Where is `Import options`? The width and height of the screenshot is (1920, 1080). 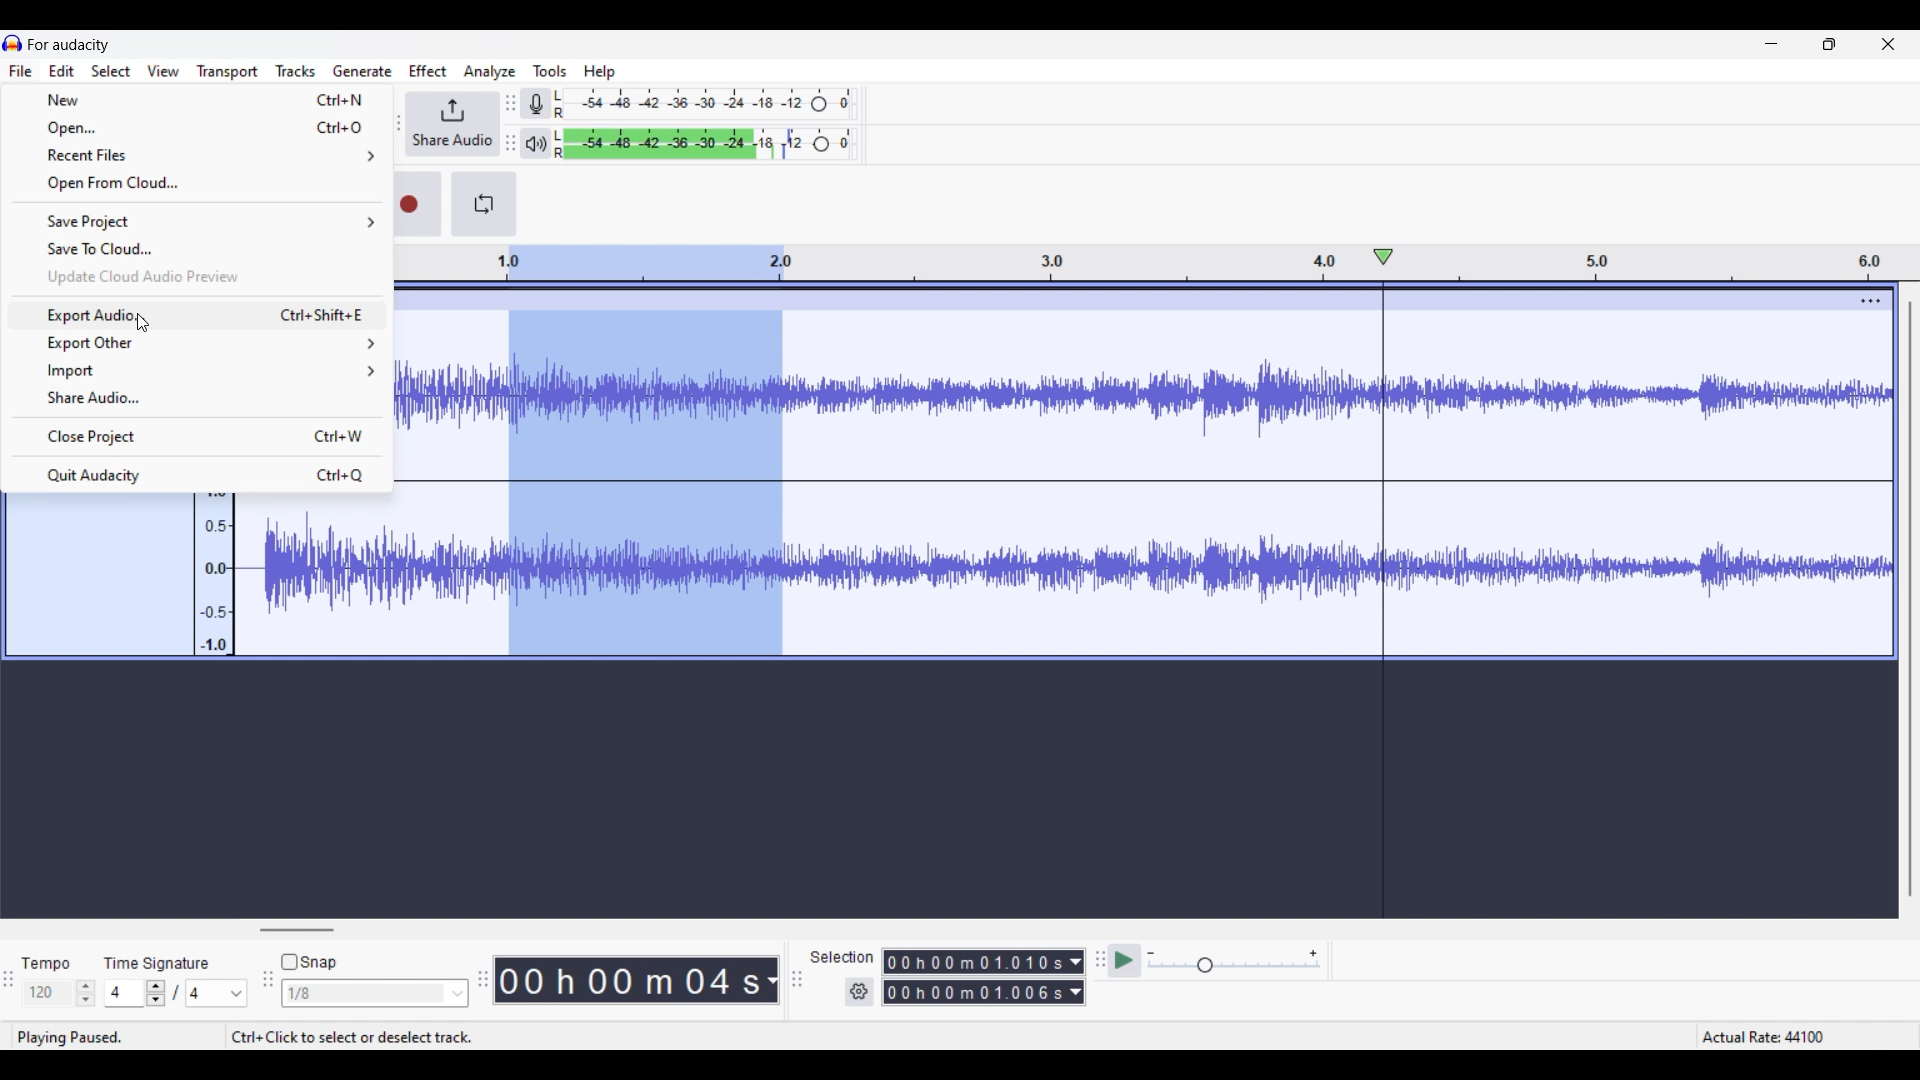 Import options is located at coordinates (199, 372).